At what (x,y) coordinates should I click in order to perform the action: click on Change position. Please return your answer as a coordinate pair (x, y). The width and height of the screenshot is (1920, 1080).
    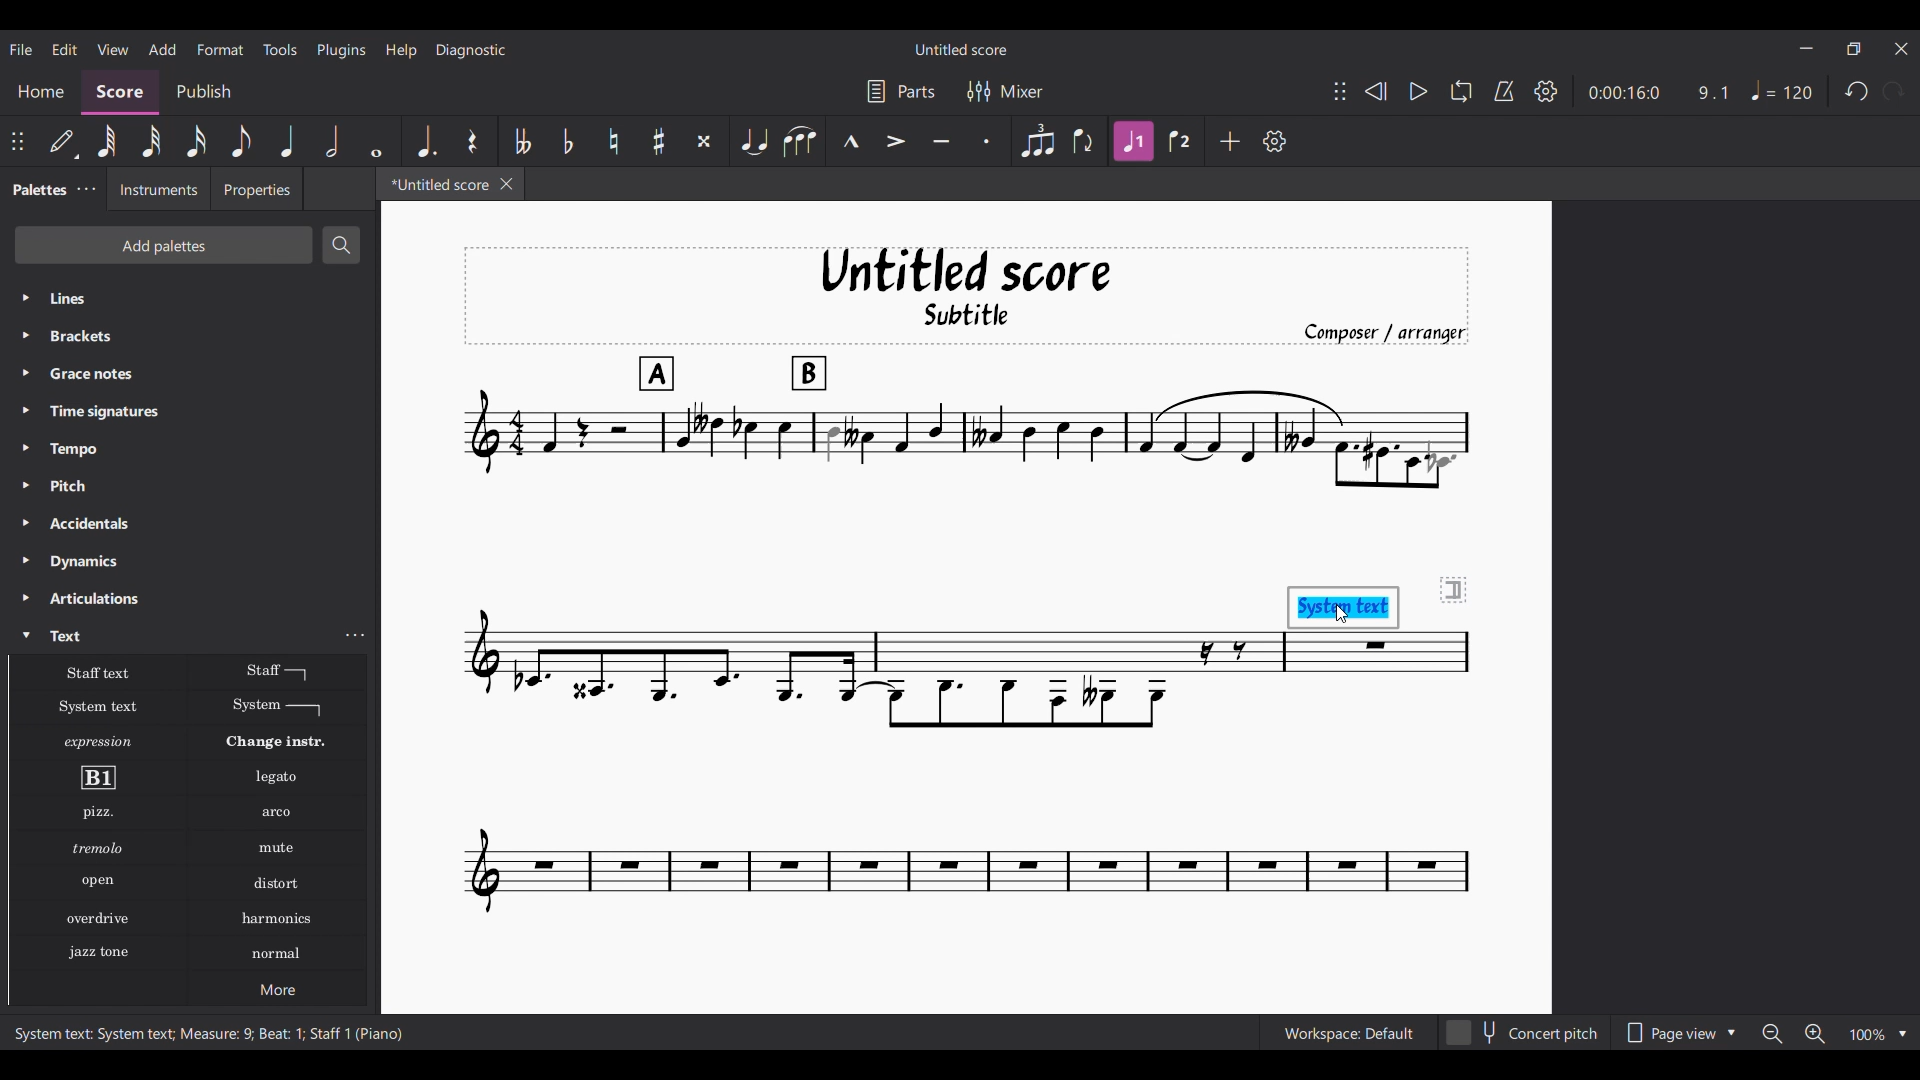
    Looking at the image, I should click on (17, 141).